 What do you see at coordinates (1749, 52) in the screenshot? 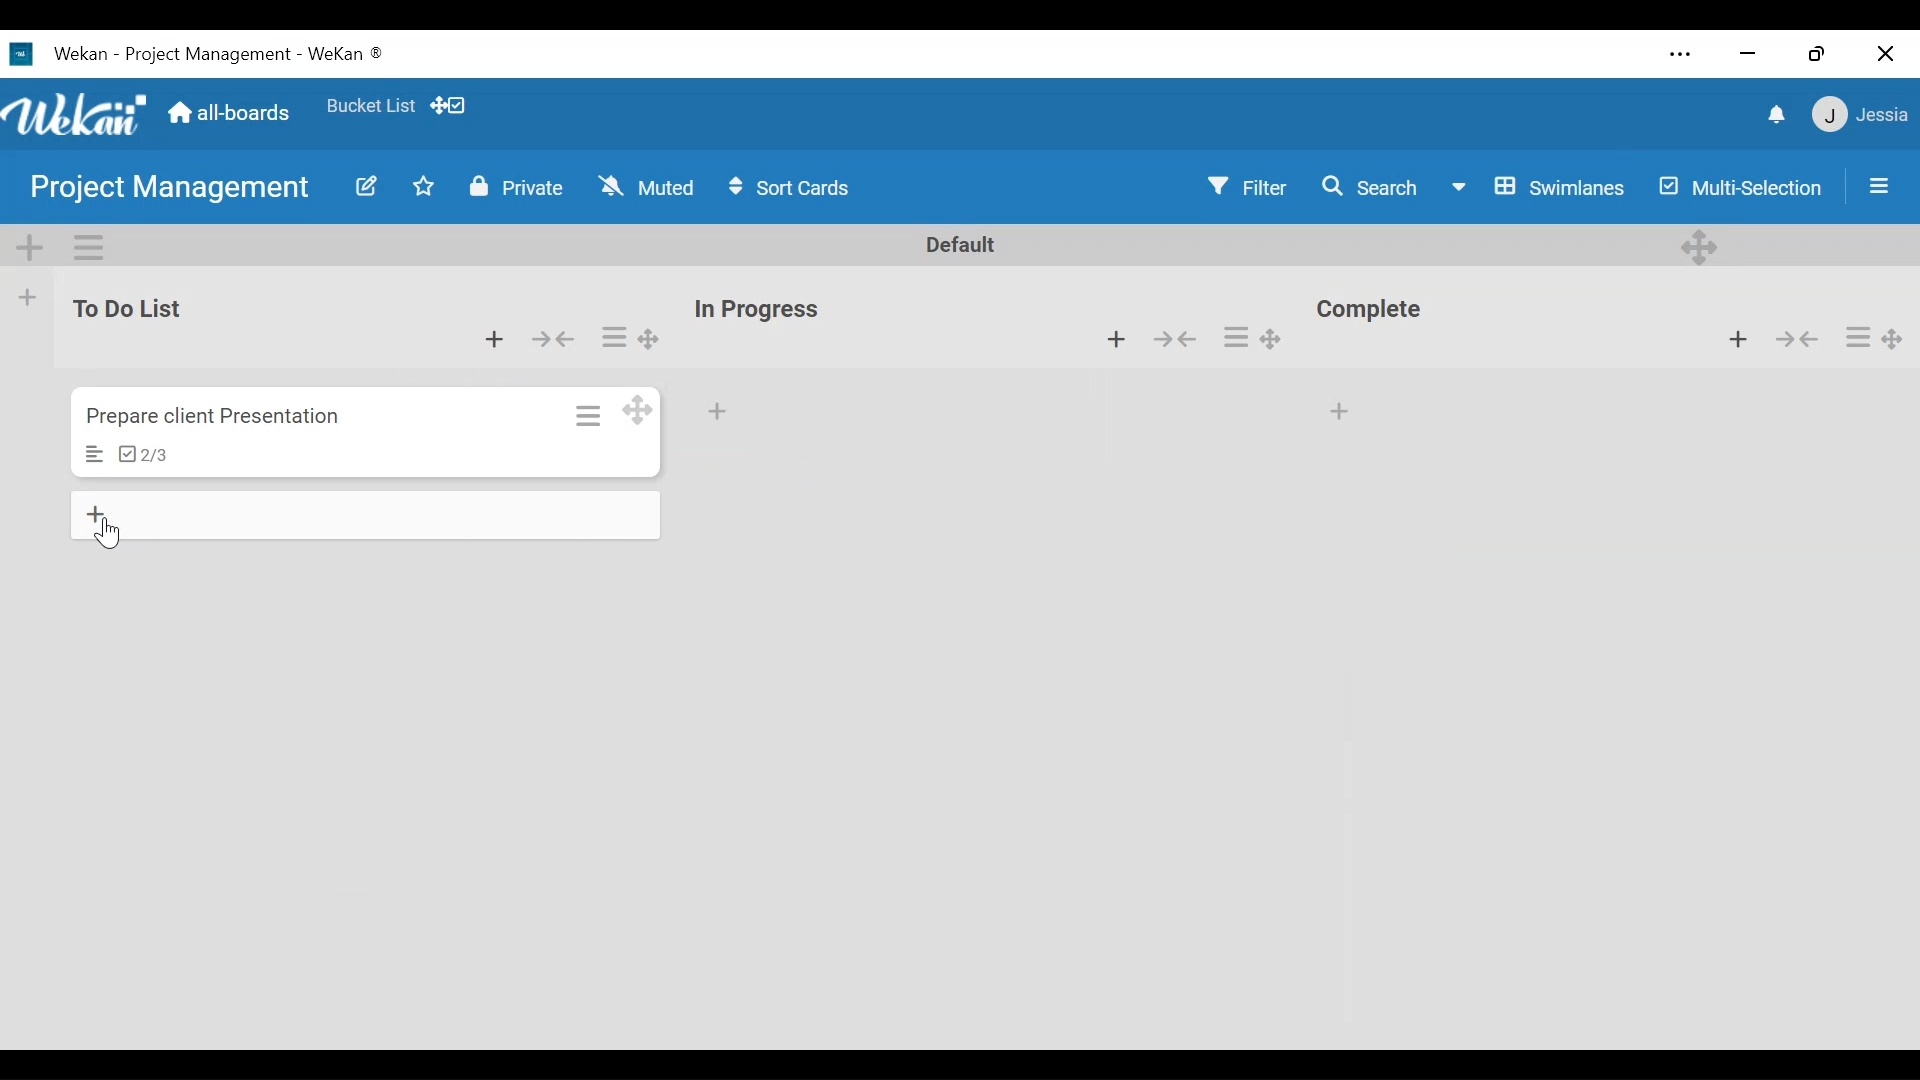
I see `minimize` at bounding box center [1749, 52].